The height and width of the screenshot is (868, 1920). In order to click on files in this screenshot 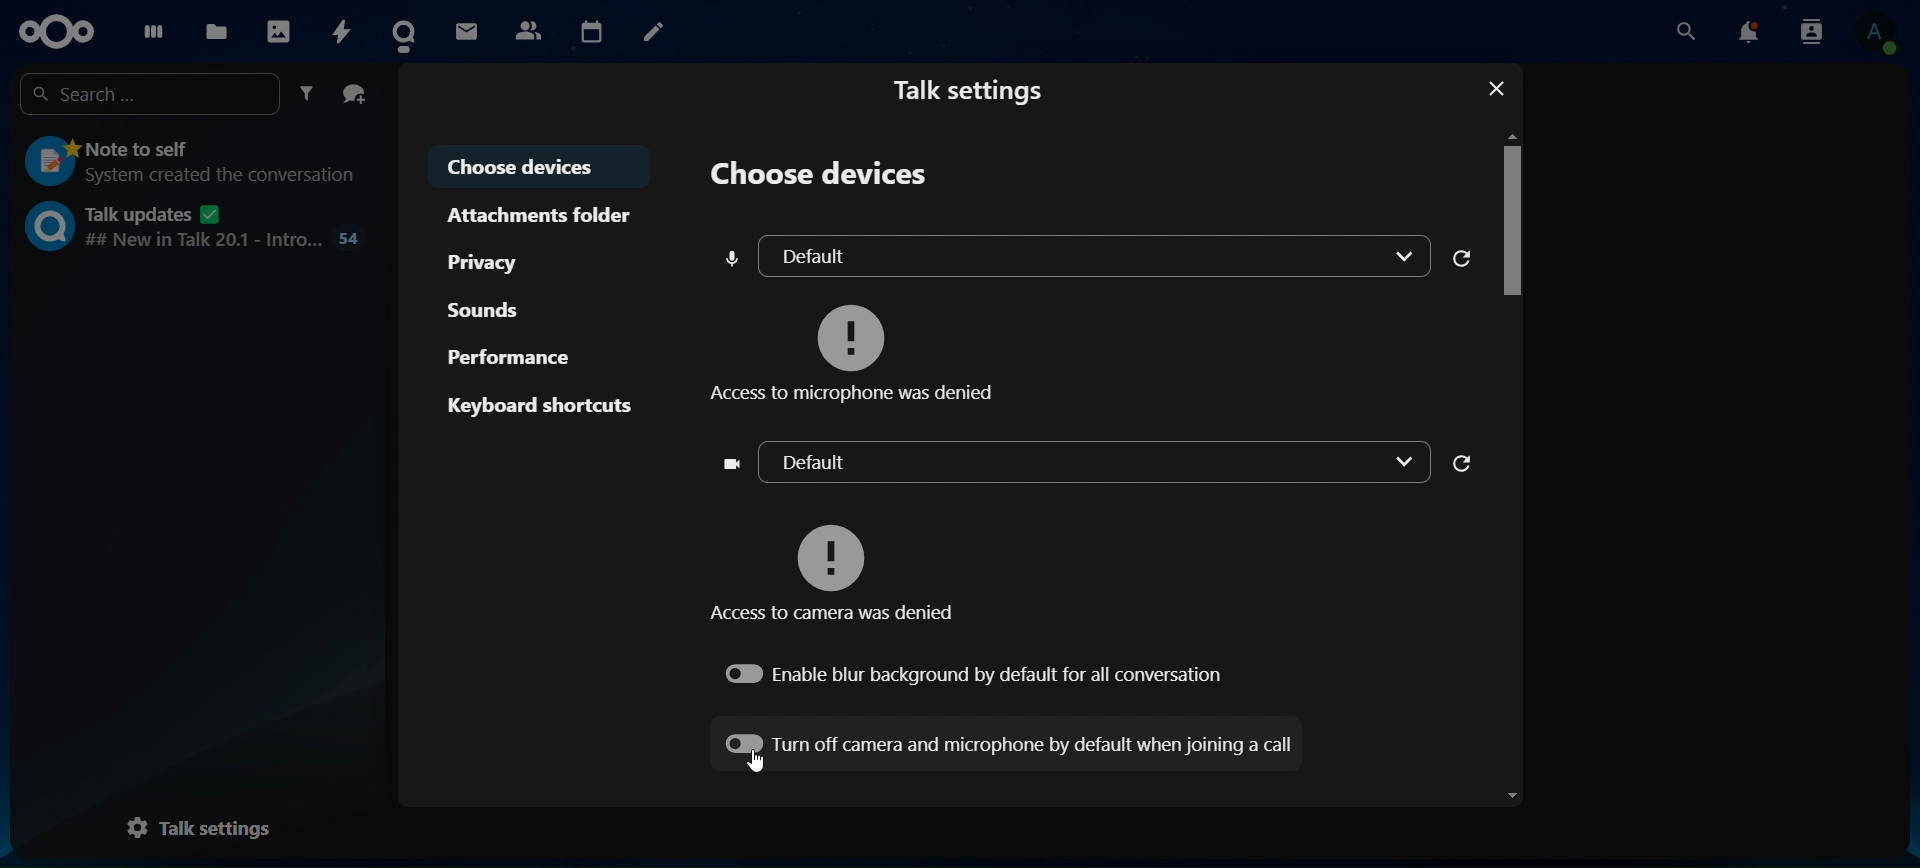, I will do `click(216, 29)`.